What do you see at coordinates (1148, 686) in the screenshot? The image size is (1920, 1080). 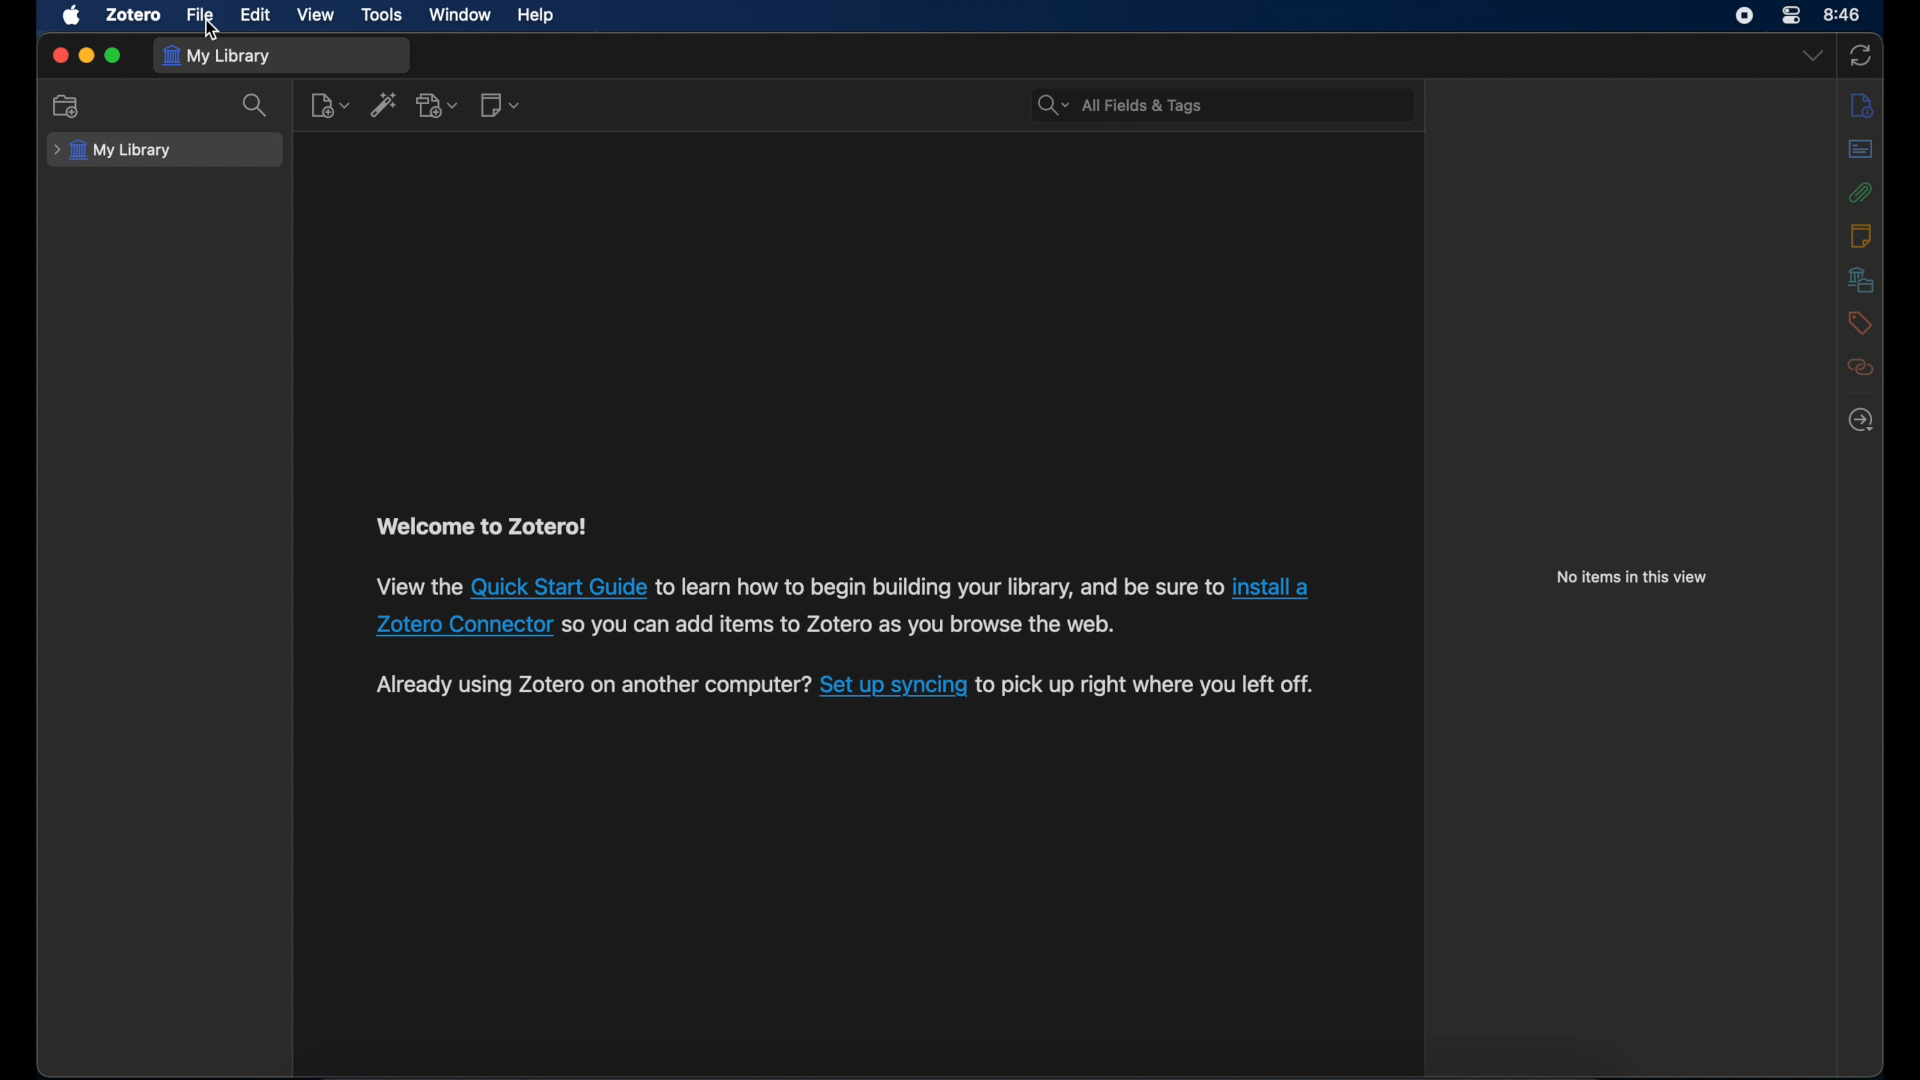 I see `software information` at bounding box center [1148, 686].